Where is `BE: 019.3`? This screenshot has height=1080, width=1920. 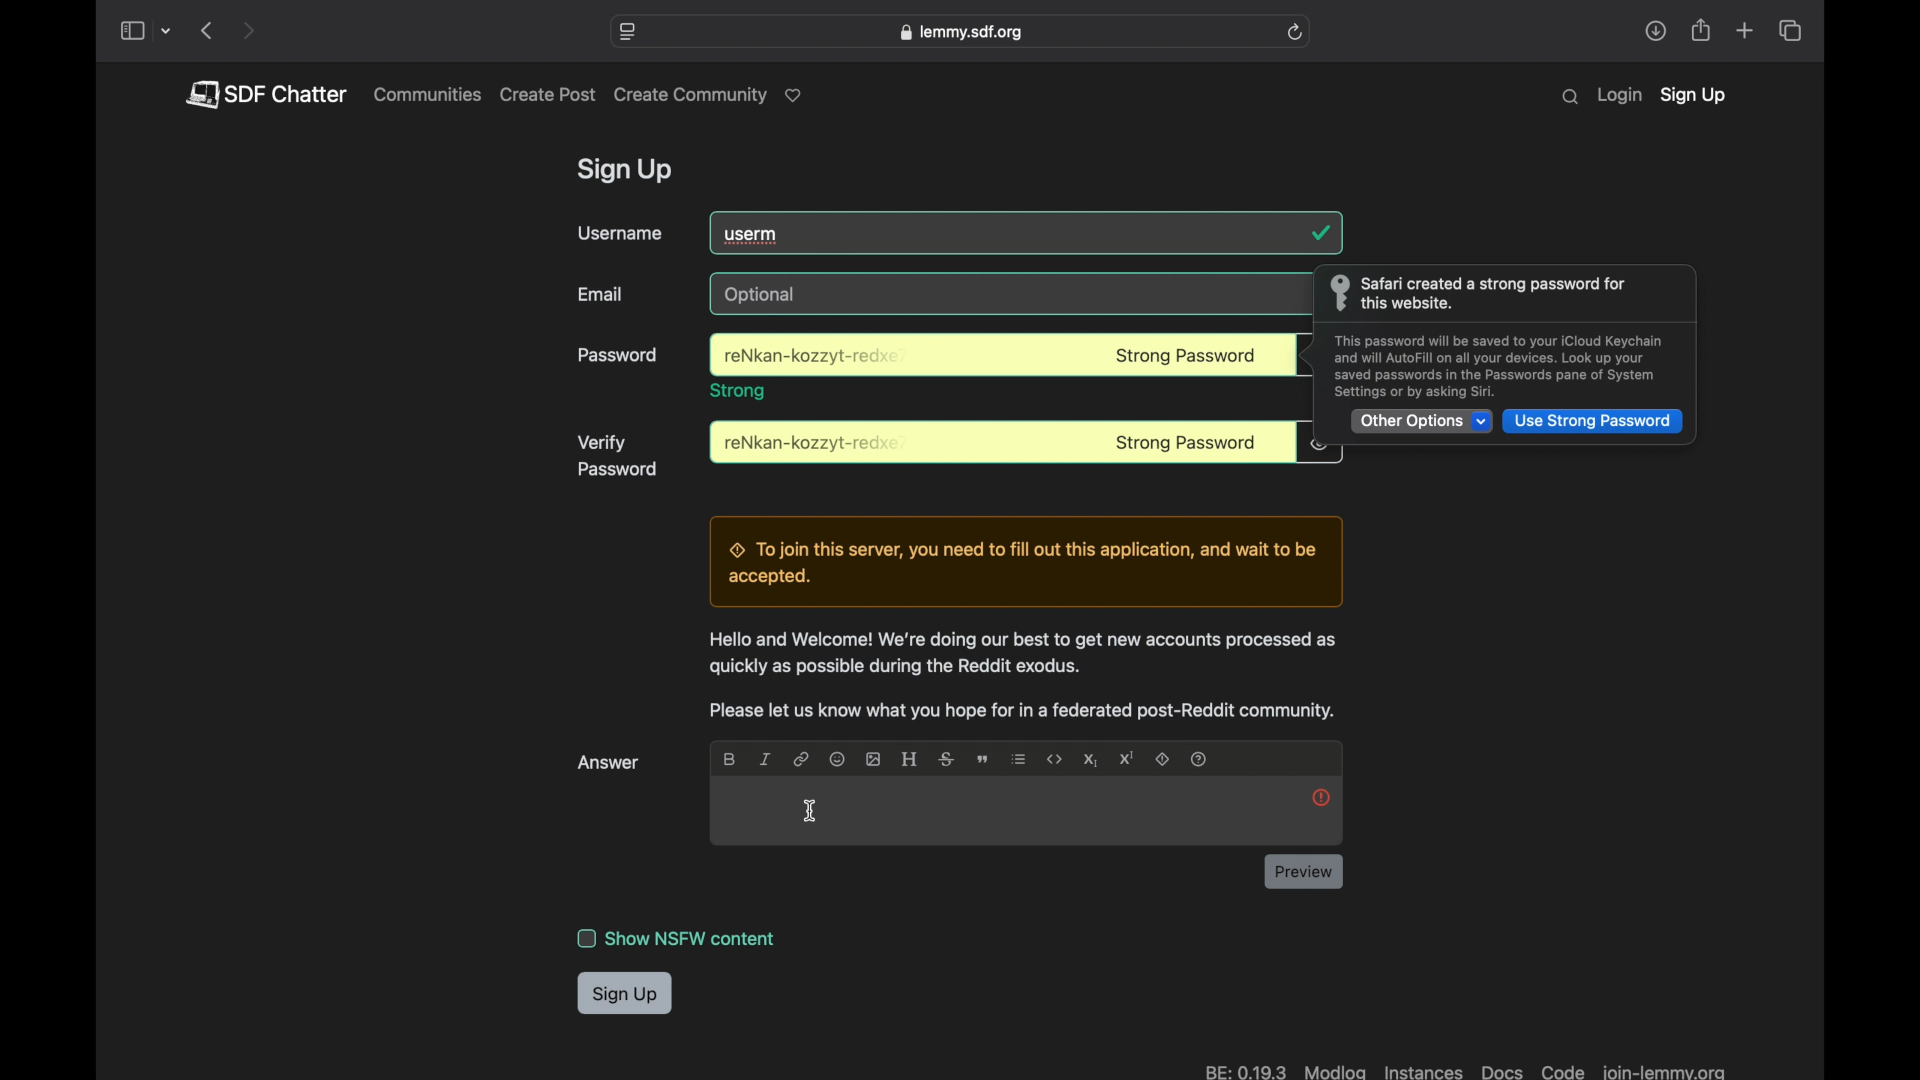 BE: 019.3 is located at coordinates (1243, 1069).